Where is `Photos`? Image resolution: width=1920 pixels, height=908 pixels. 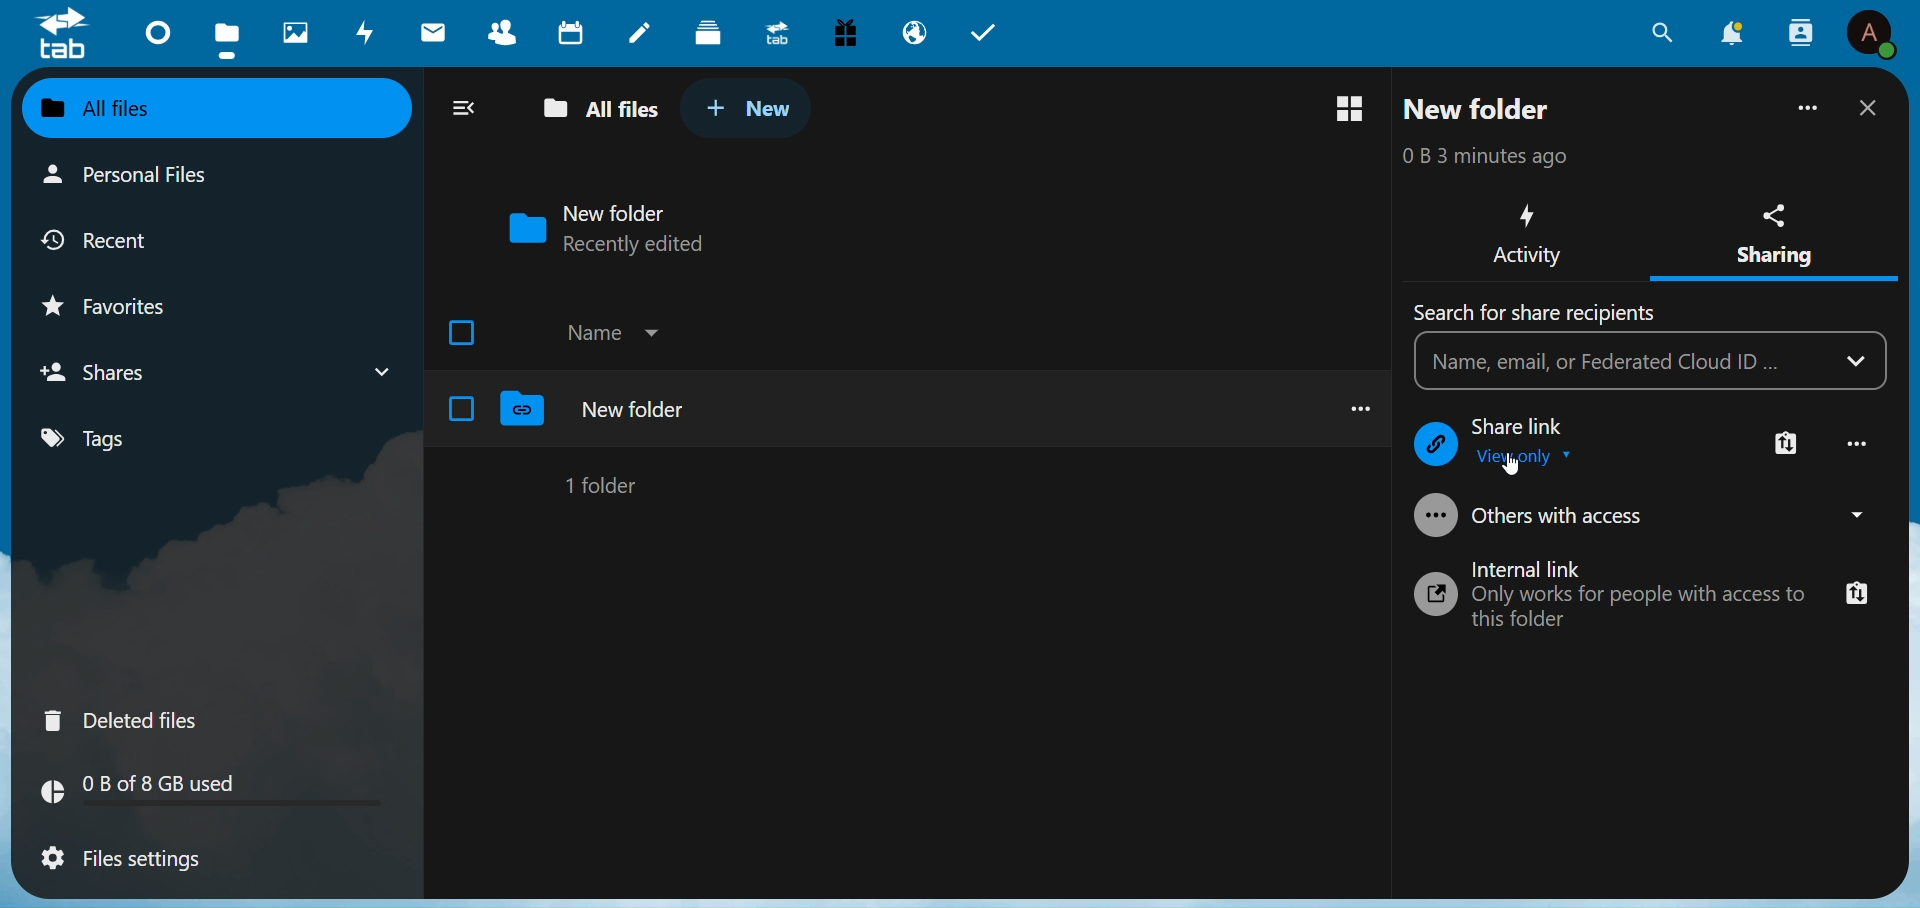 Photos is located at coordinates (289, 28).